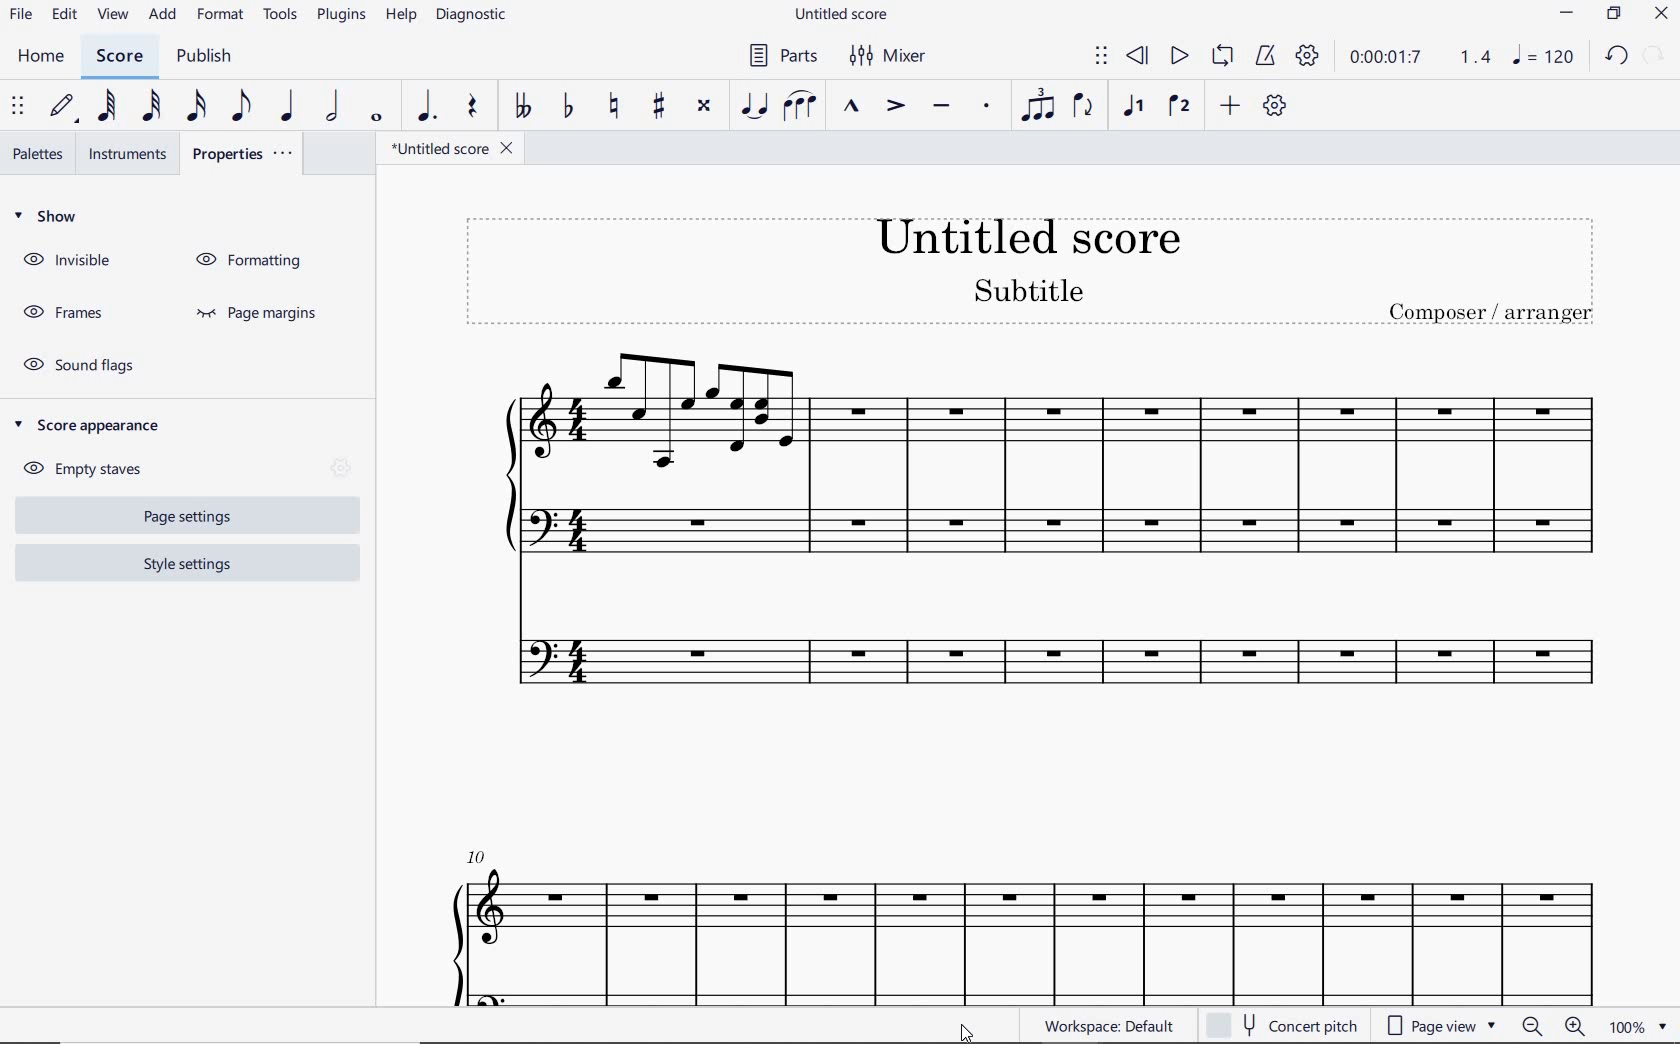 The height and width of the screenshot is (1044, 1680). I want to click on CLOSE, so click(1659, 15).